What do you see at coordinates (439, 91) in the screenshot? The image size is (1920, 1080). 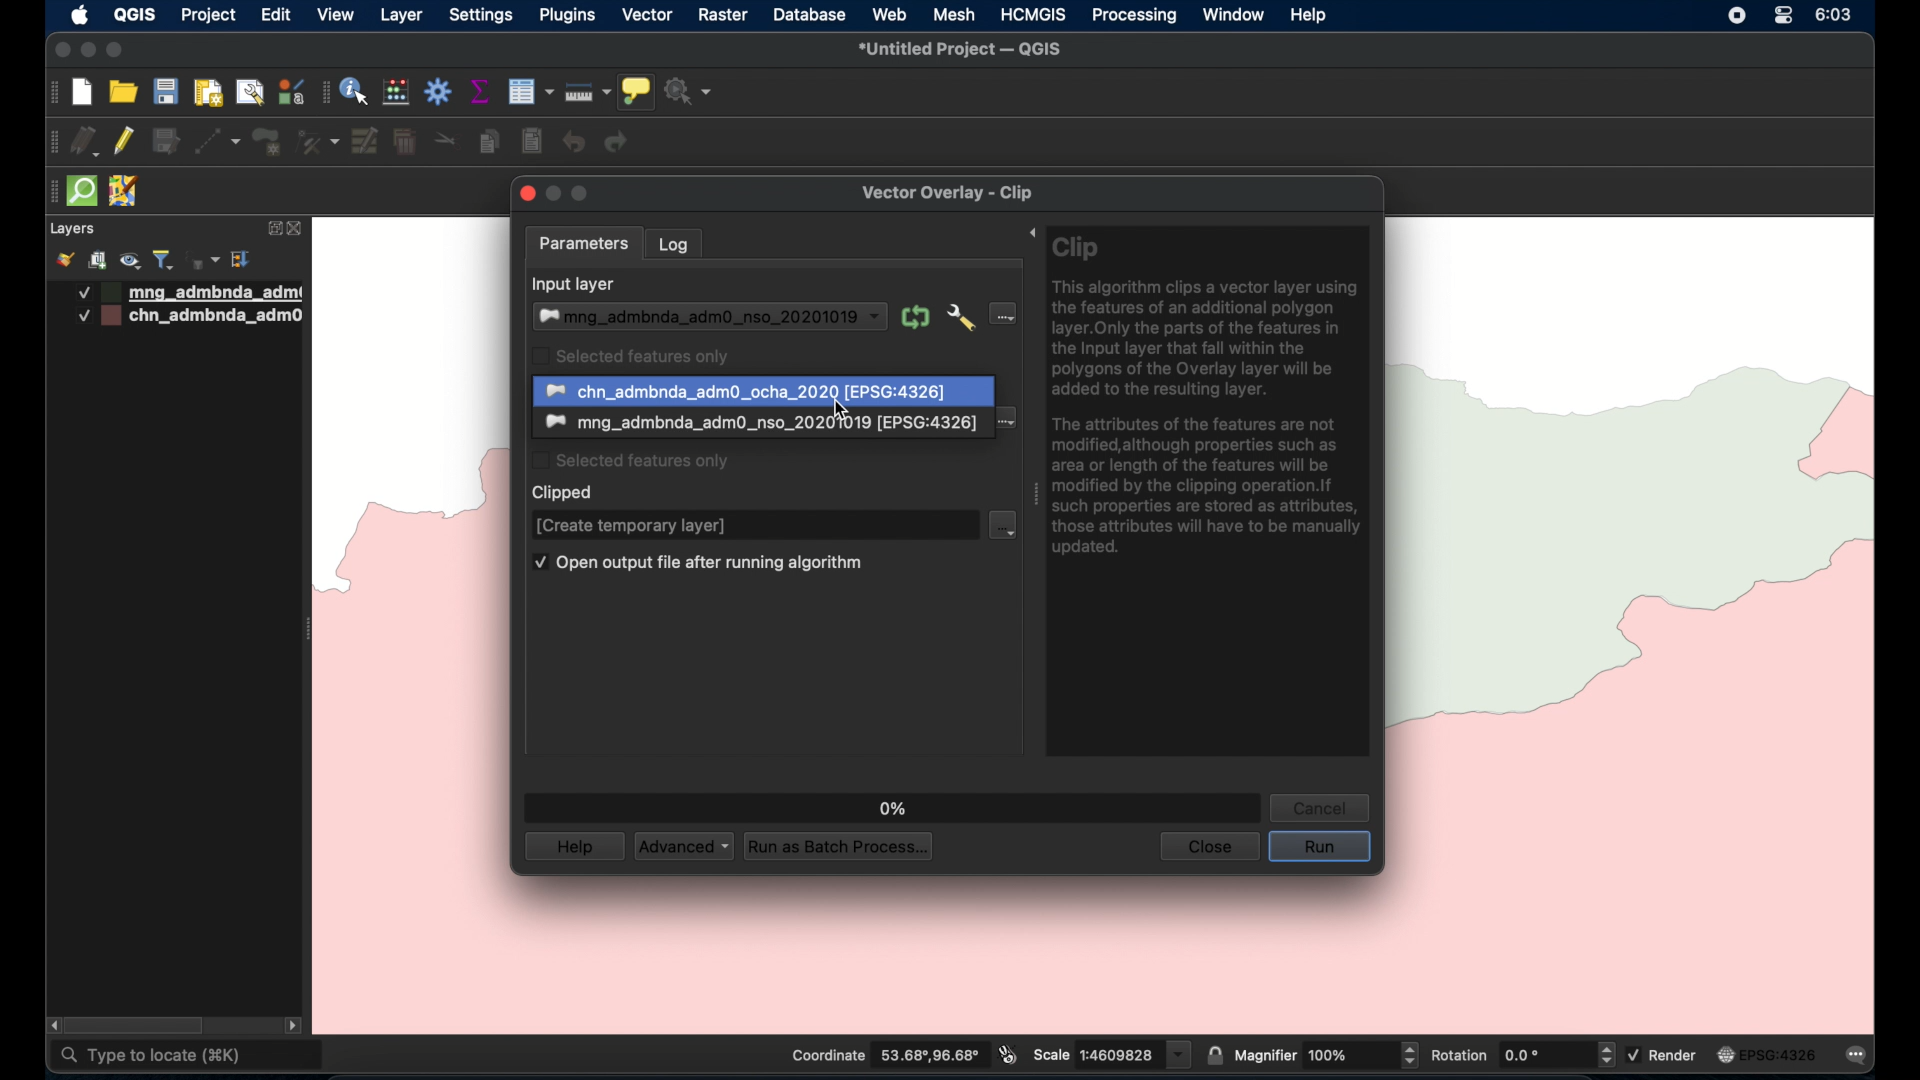 I see `toolbox` at bounding box center [439, 91].